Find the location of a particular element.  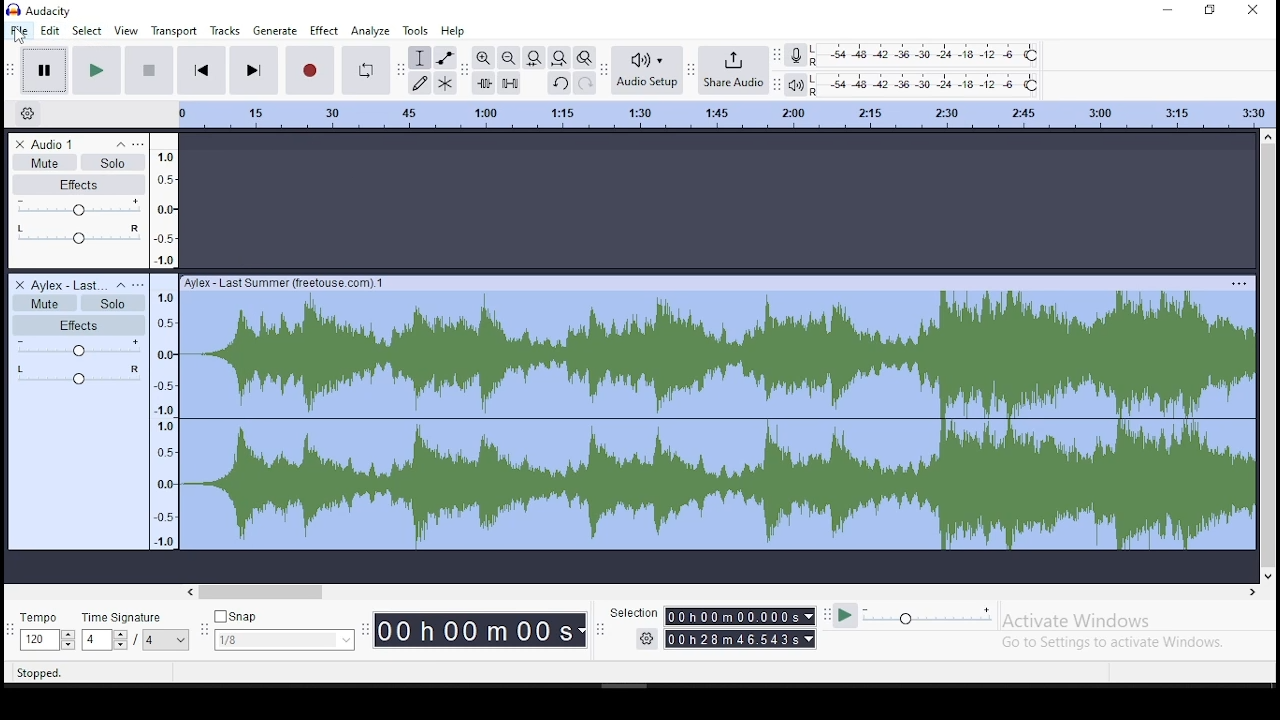

skip to start is located at coordinates (201, 70).